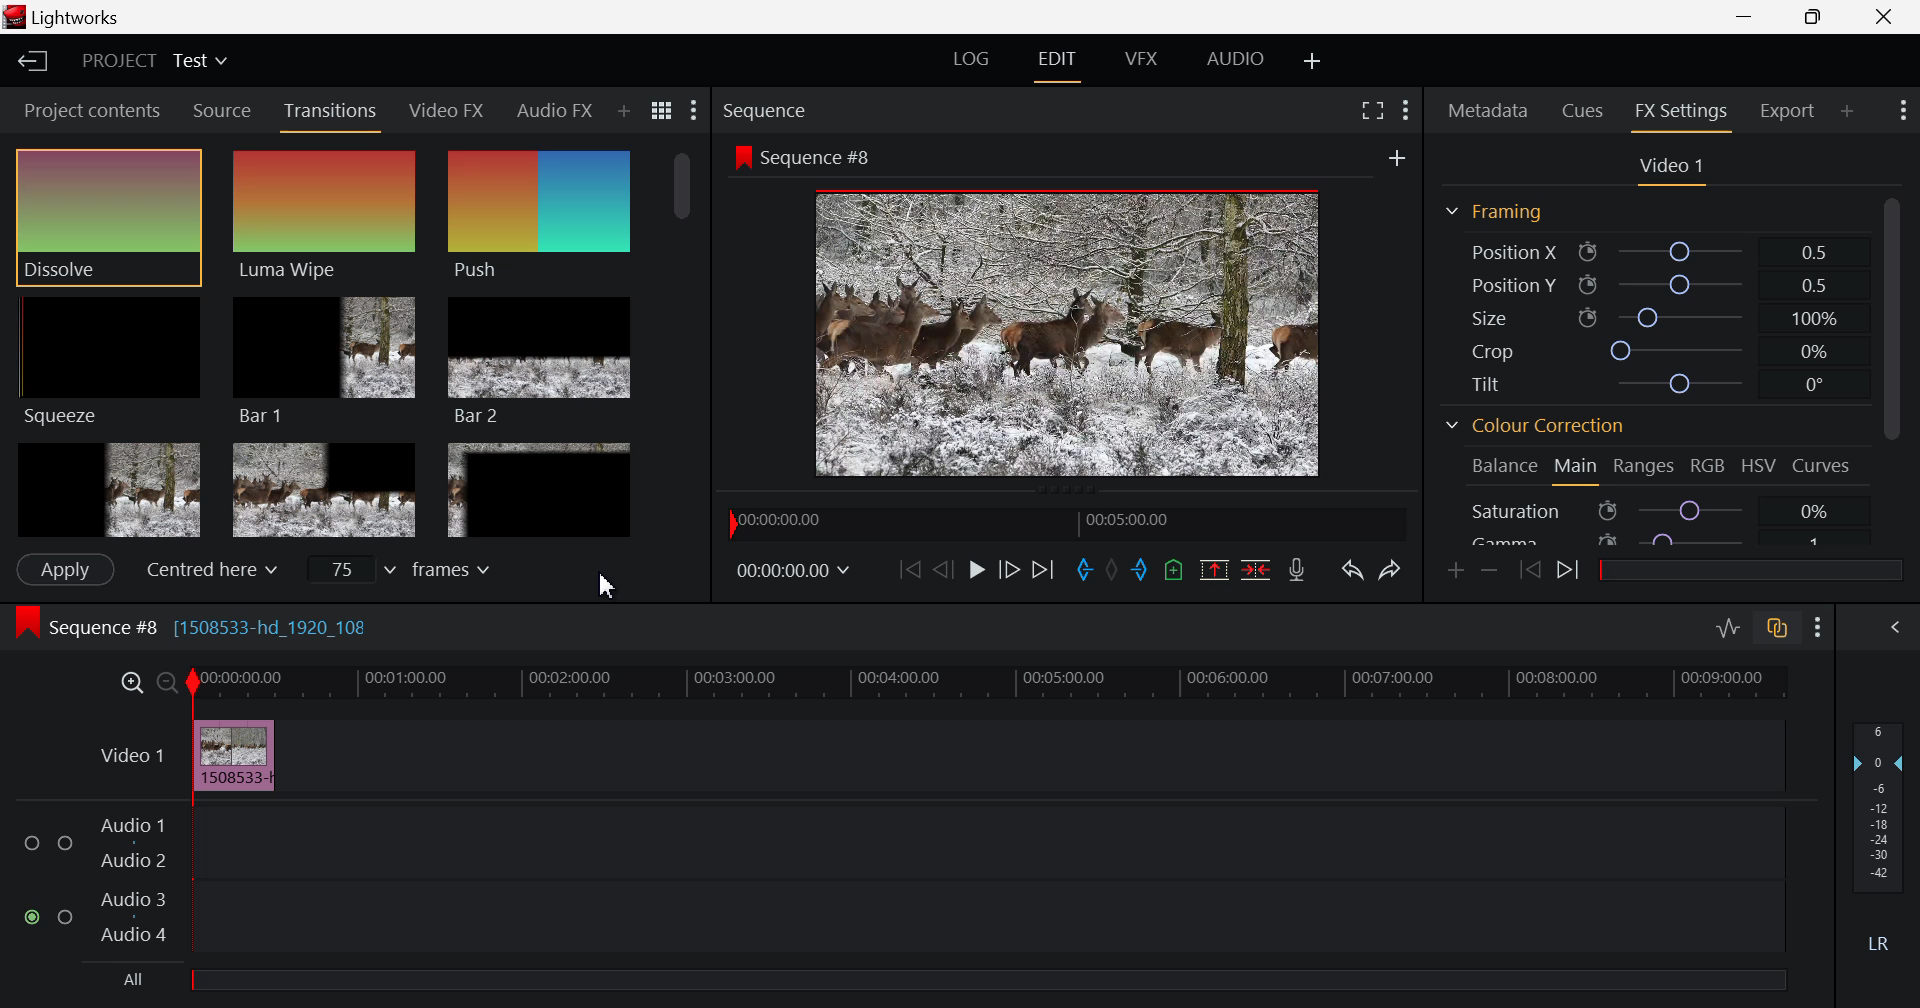 The image size is (1920, 1008). Describe the element at coordinates (404, 572) in the screenshot. I see `75 framerate selected` at that location.